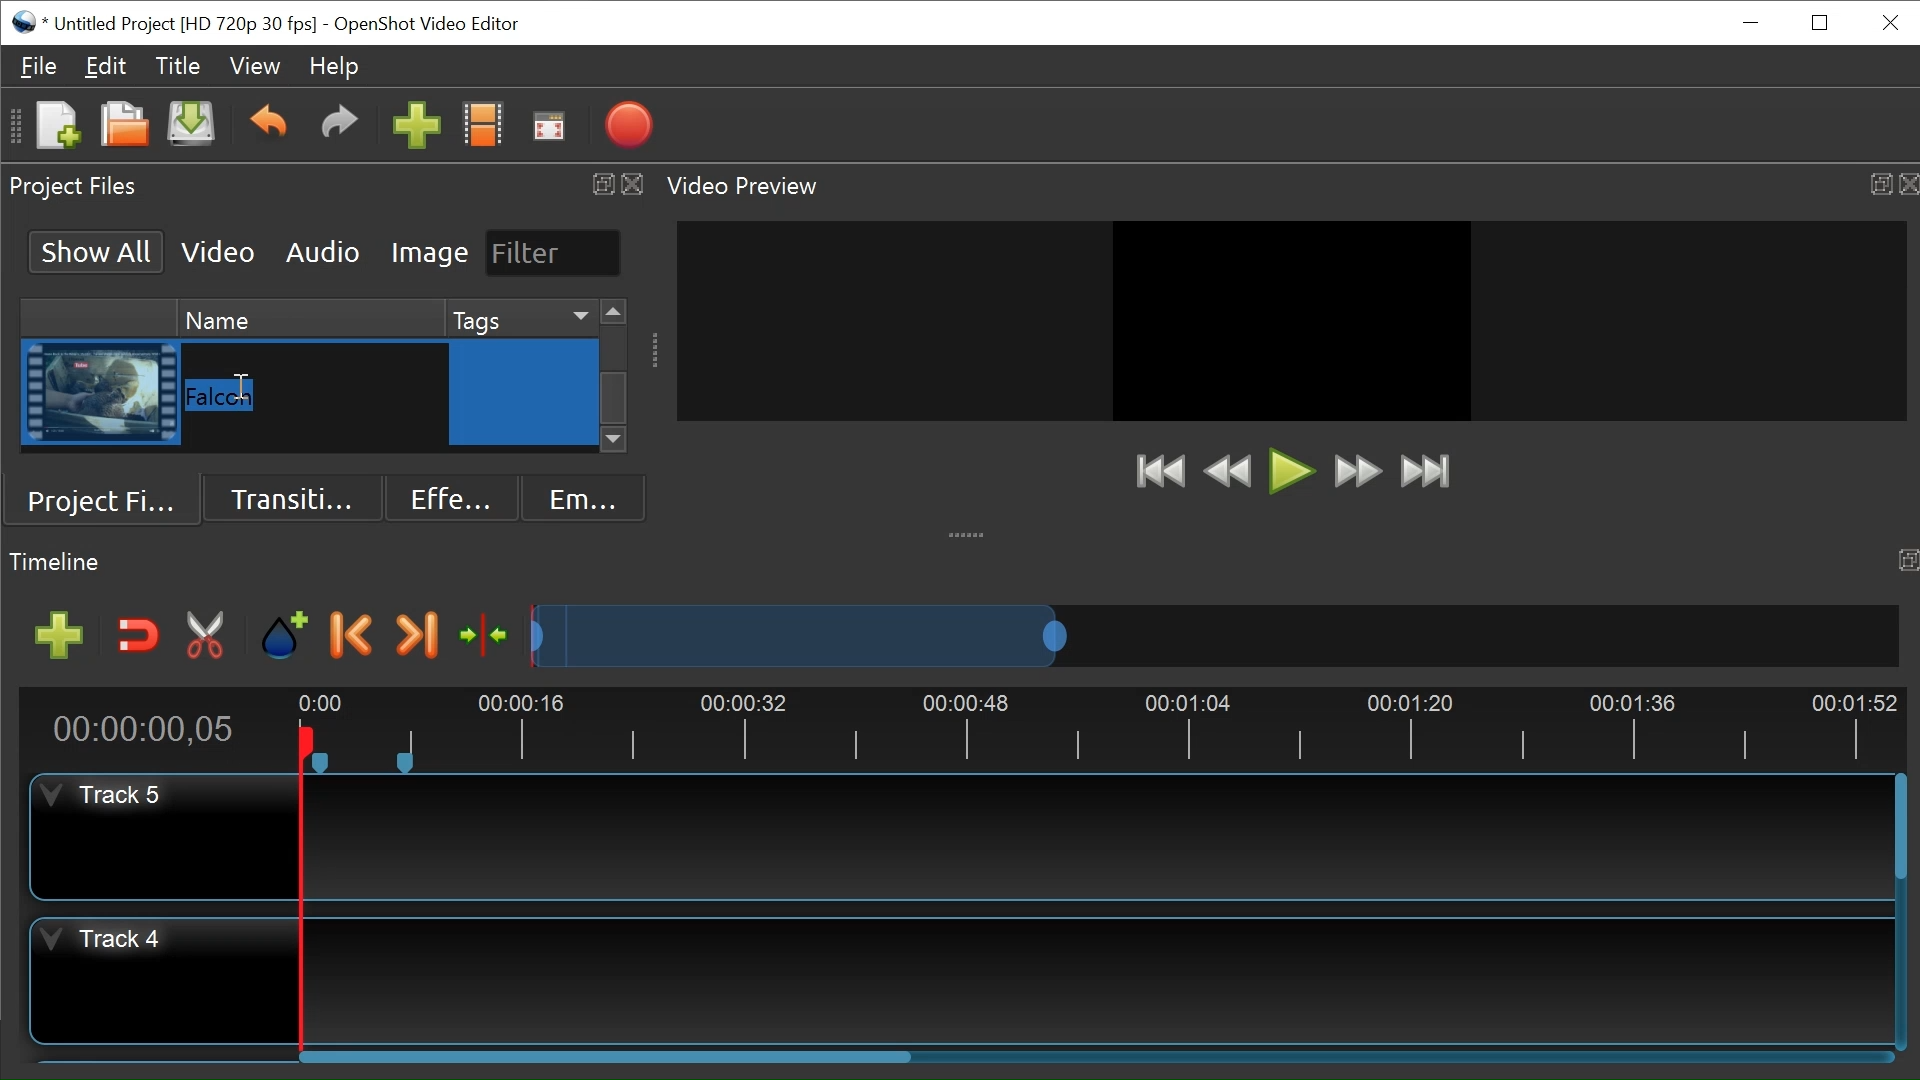  Describe the element at coordinates (526, 396) in the screenshot. I see `Cursor` at that location.